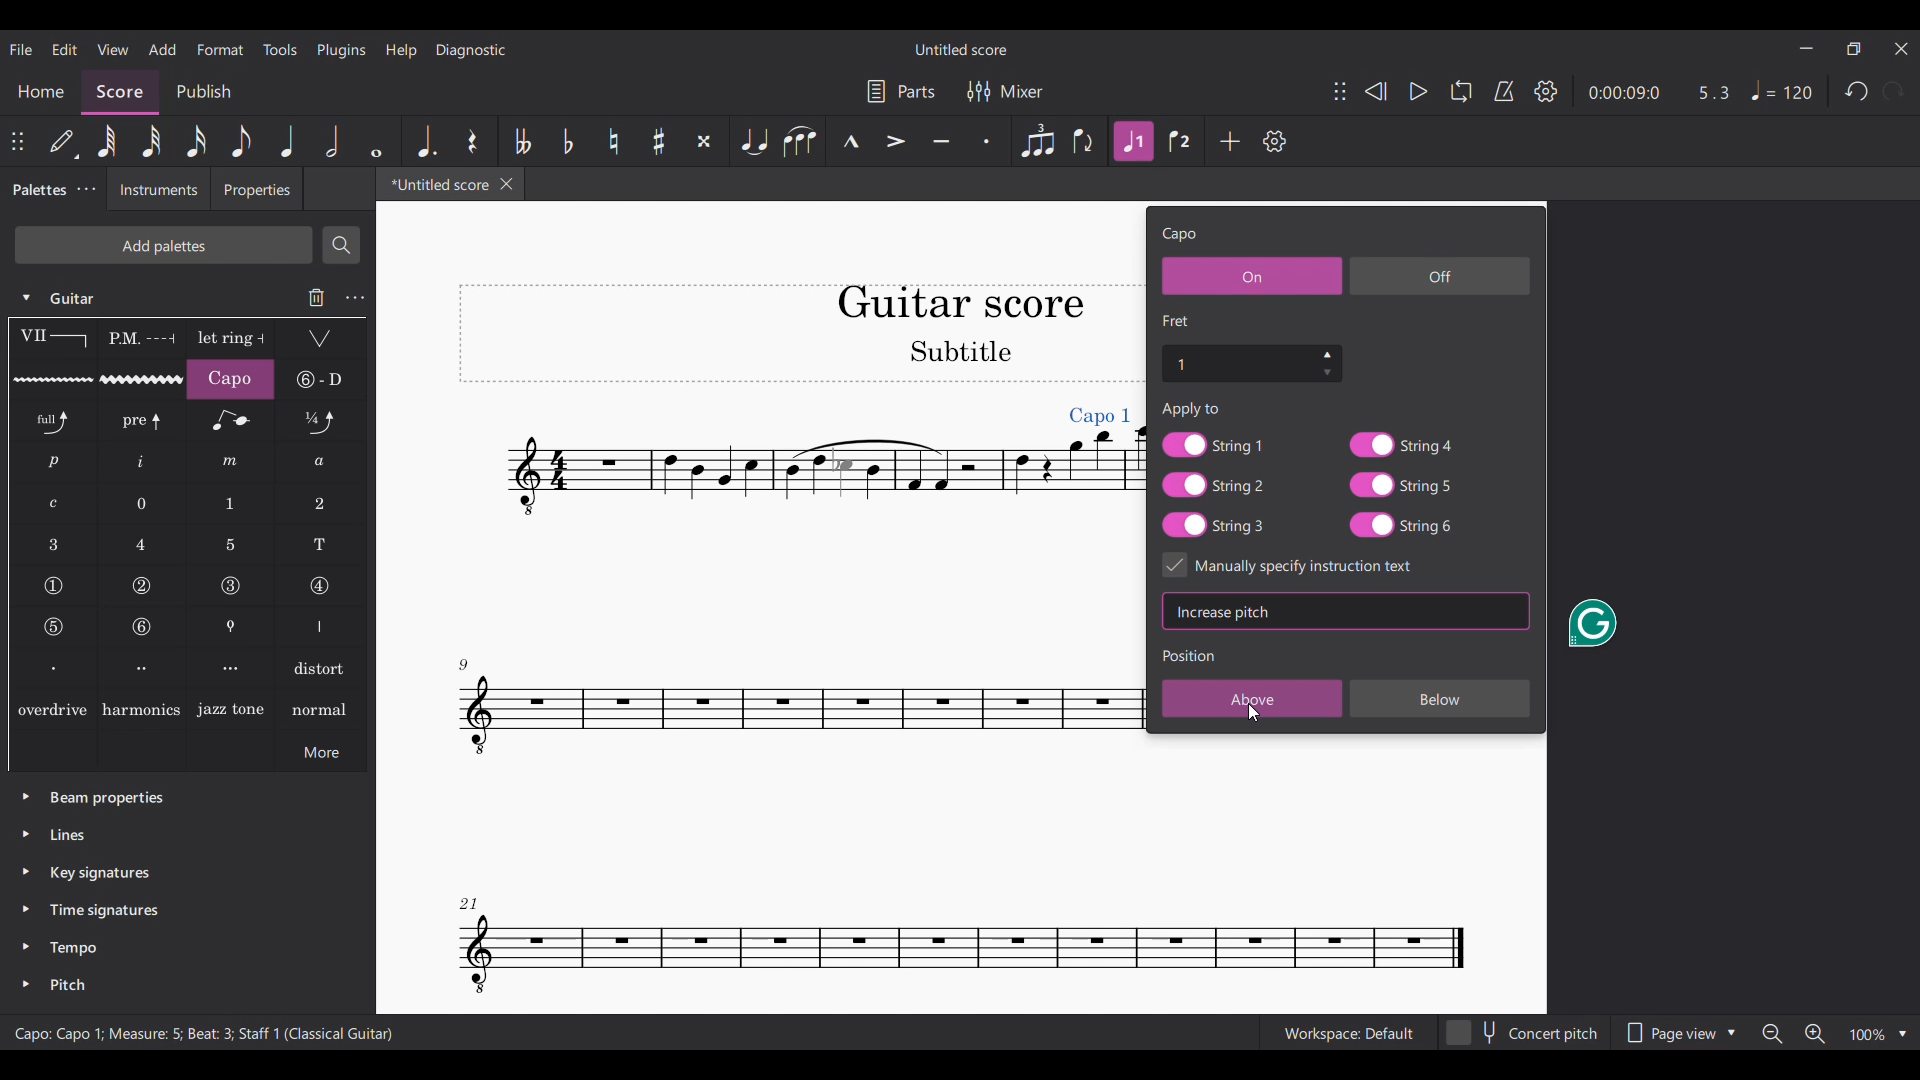  Describe the element at coordinates (1253, 698) in the screenshot. I see `Above` at that location.